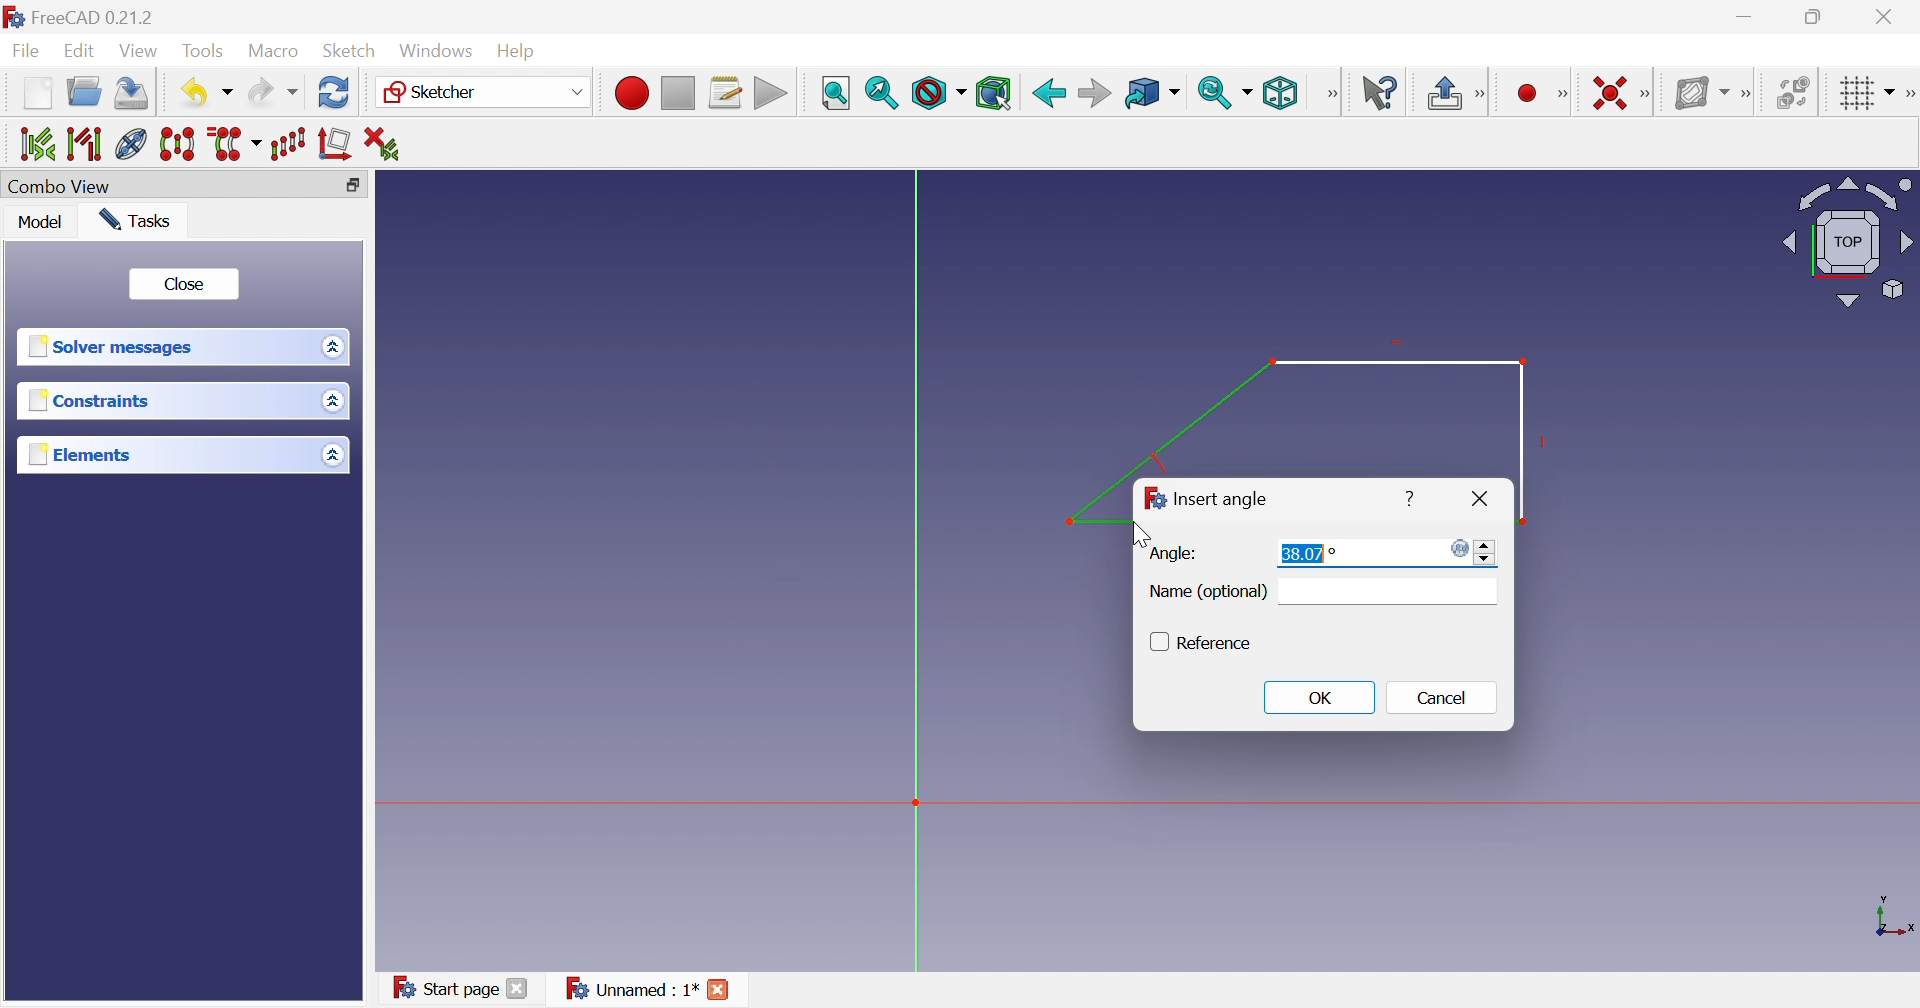  Describe the element at coordinates (63, 186) in the screenshot. I see `Combo View` at that location.